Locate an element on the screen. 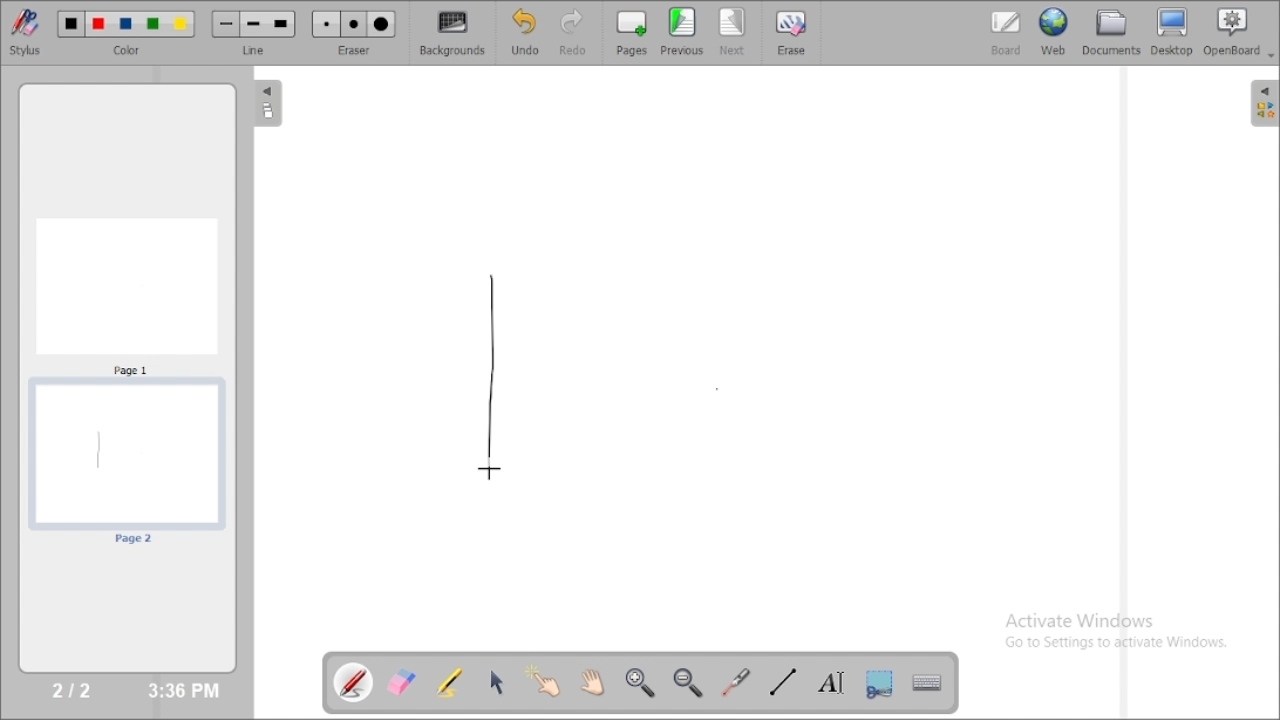 The height and width of the screenshot is (720, 1280). select and modify objects is located at coordinates (497, 682).